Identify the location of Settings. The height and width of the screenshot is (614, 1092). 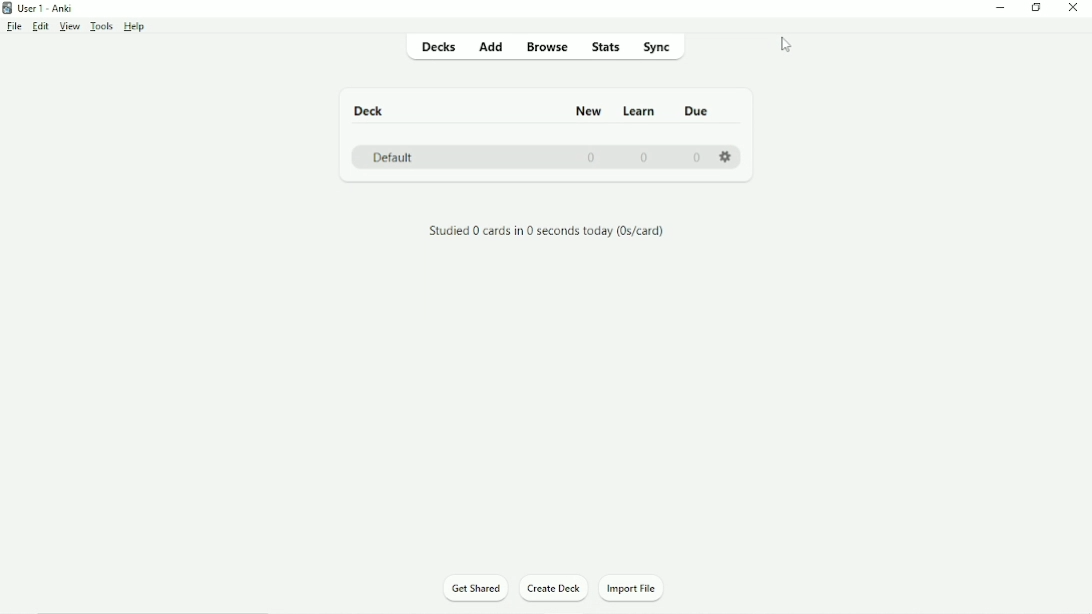
(726, 153).